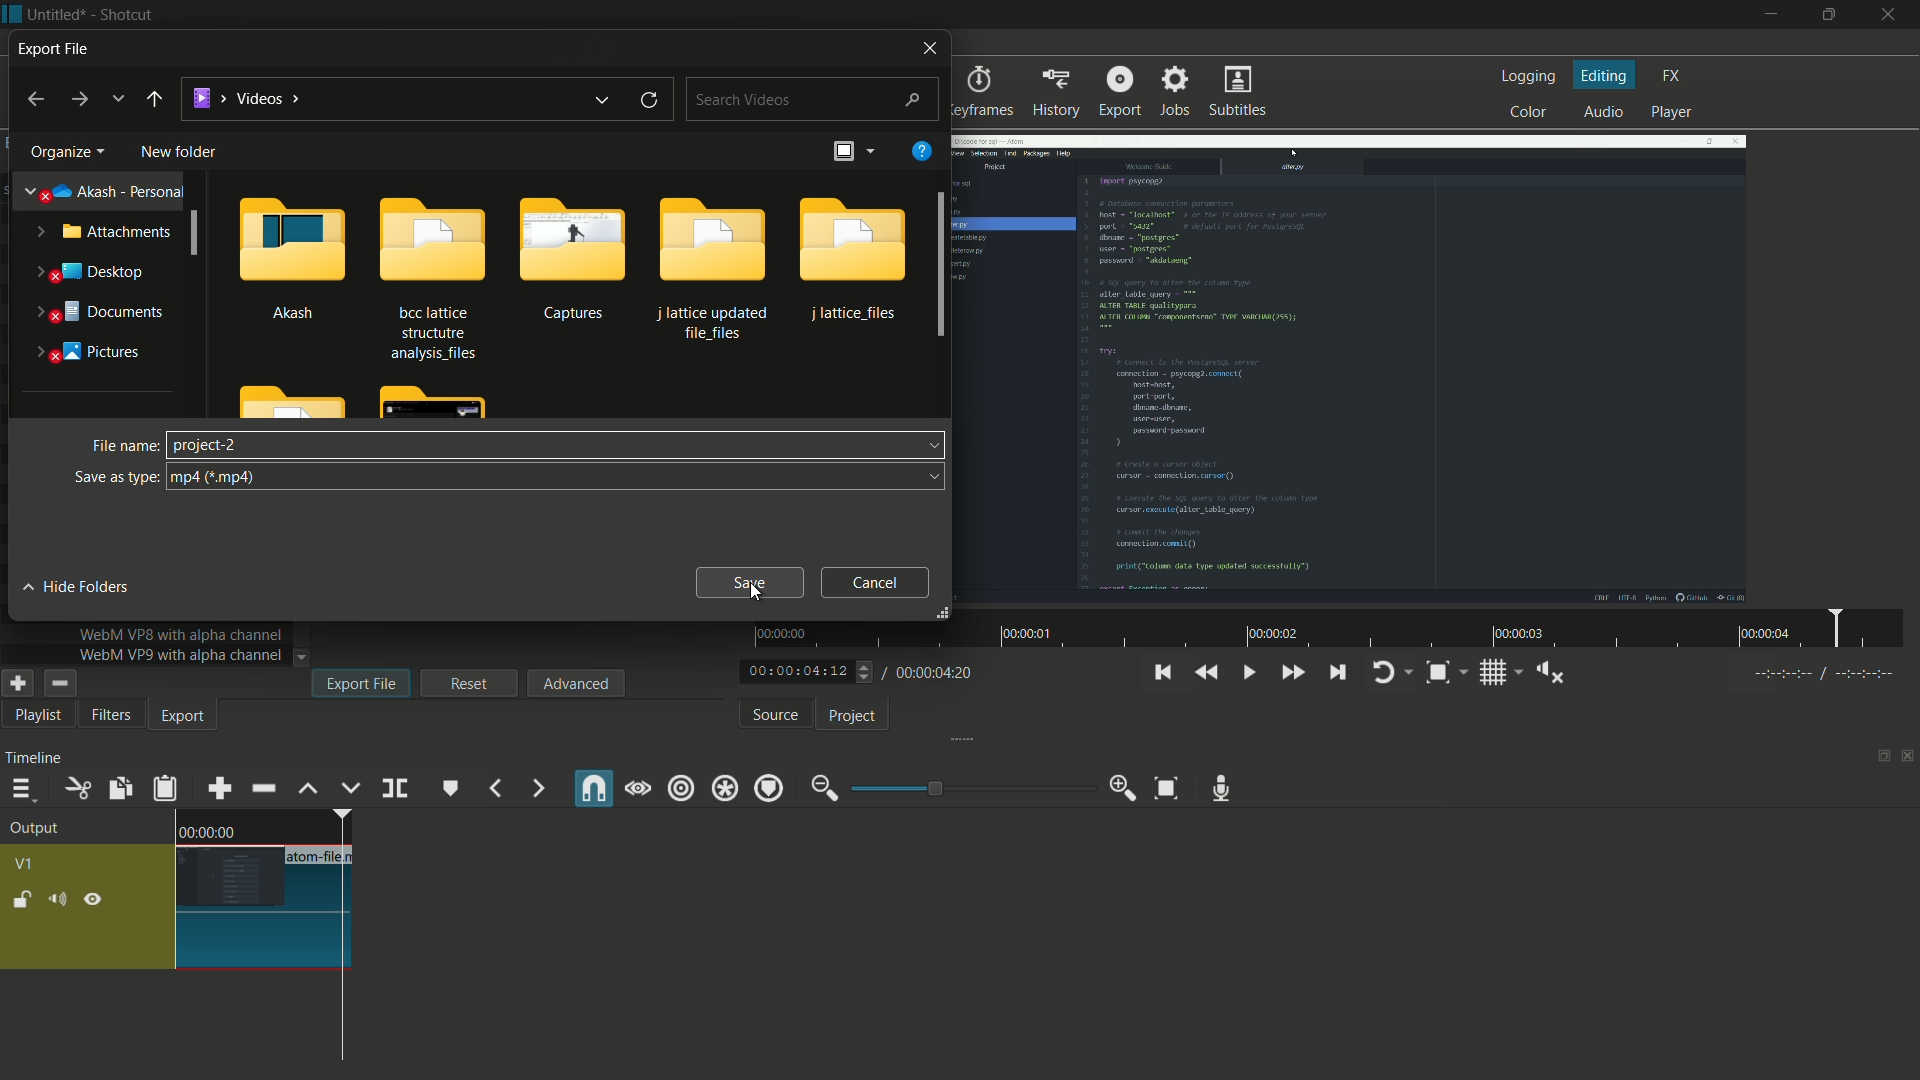 The height and width of the screenshot is (1080, 1920). What do you see at coordinates (33, 761) in the screenshot?
I see `timeline` at bounding box center [33, 761].